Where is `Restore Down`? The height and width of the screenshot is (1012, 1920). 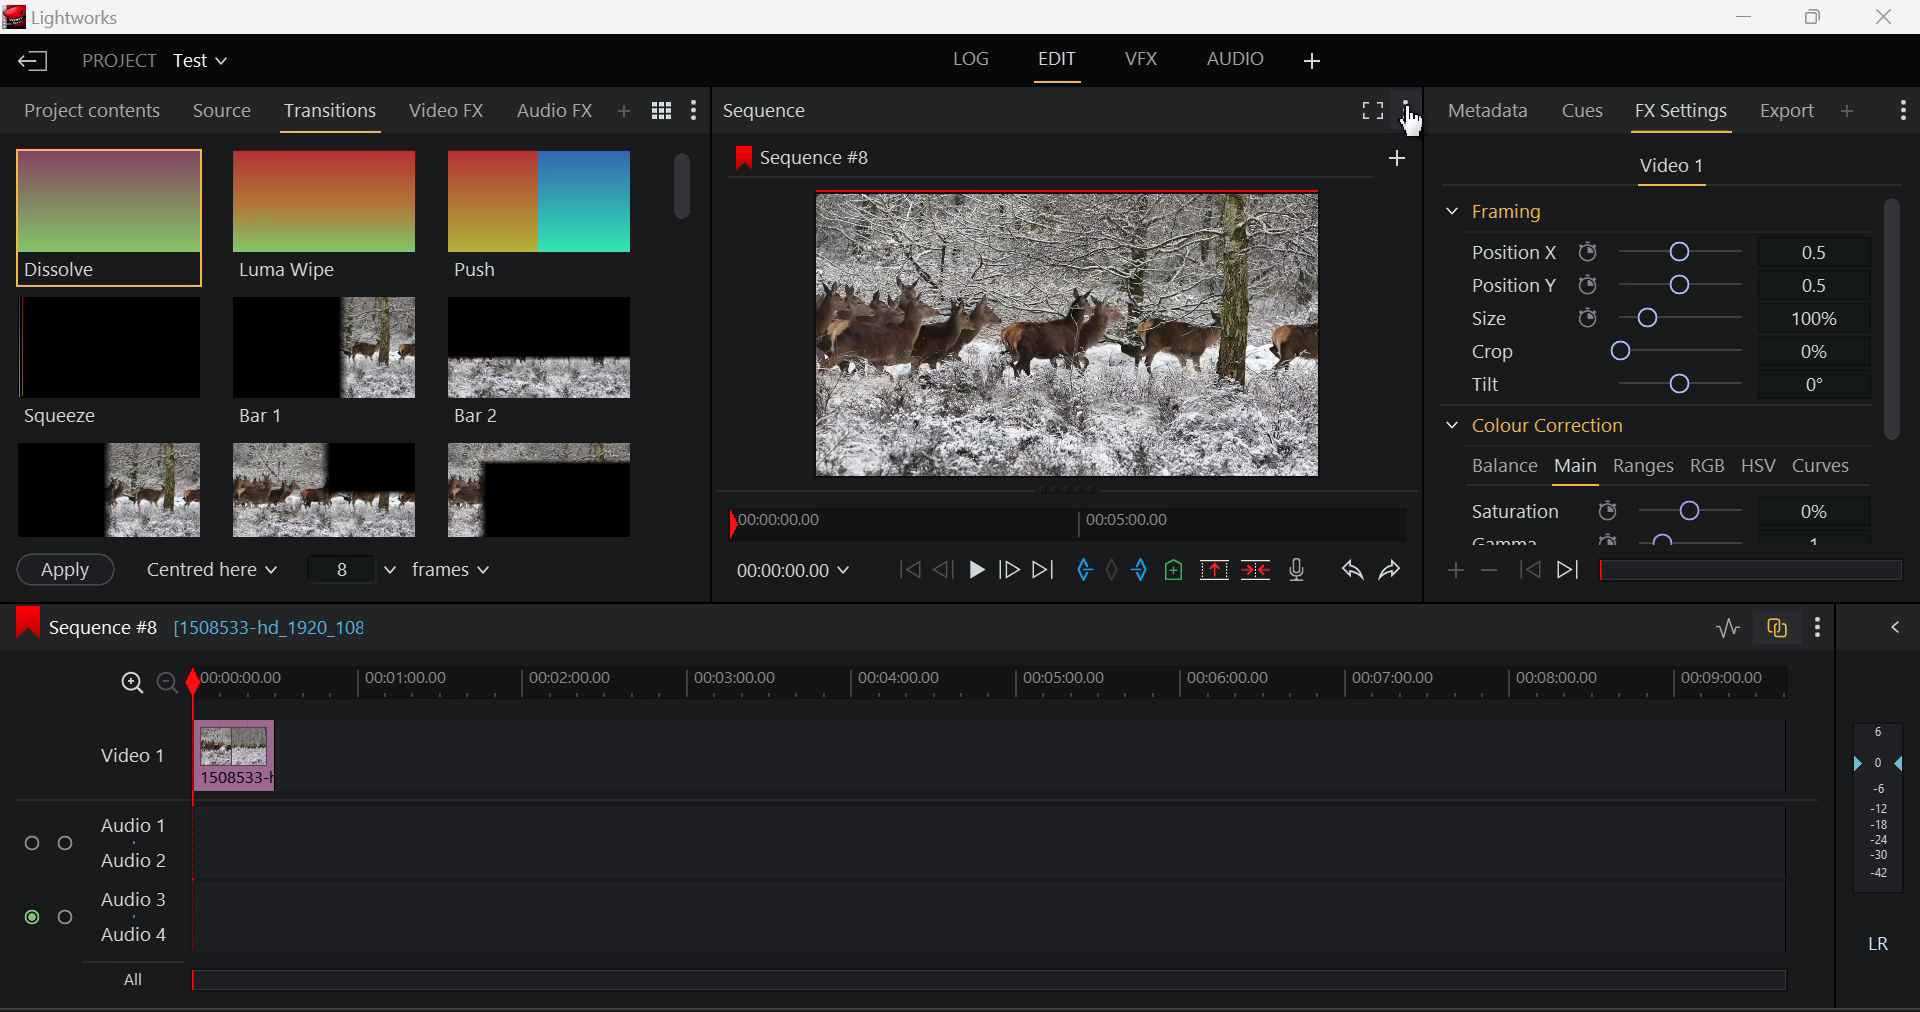 Restore Down is located at coordinates (1751, 17).